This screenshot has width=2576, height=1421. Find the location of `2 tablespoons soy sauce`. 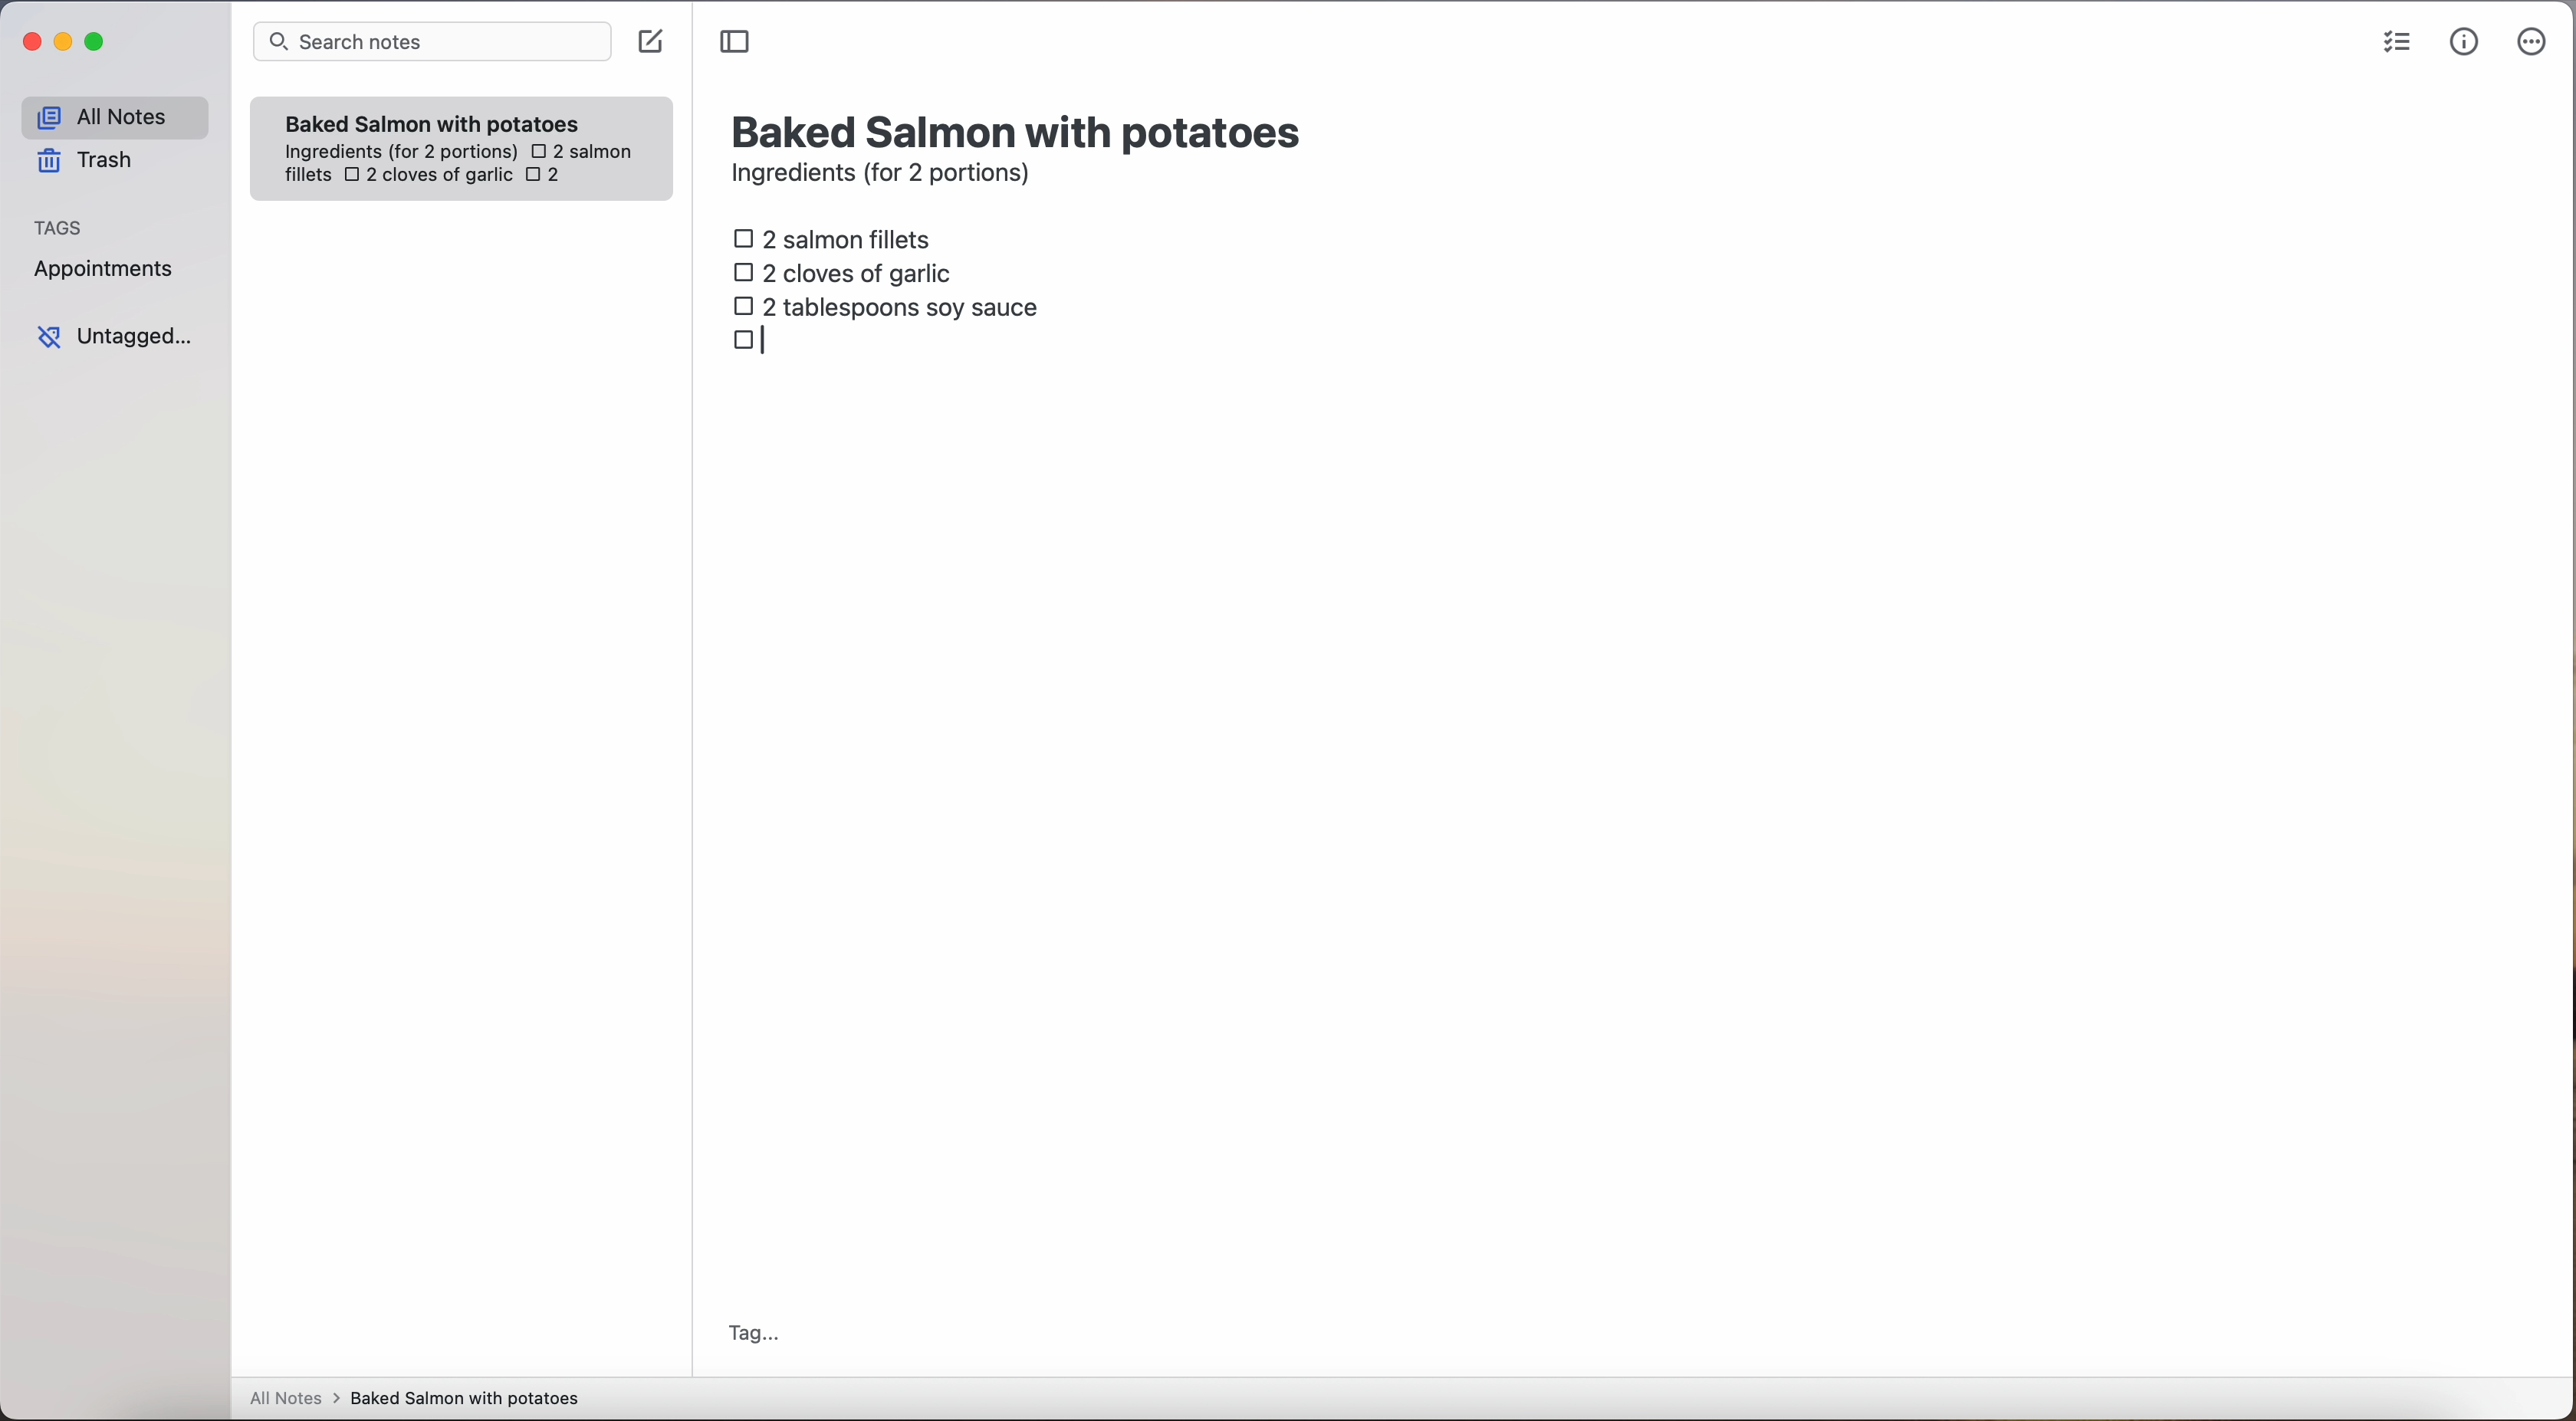

2 tablespoons soy sauce is located at coordinates (885, 306).